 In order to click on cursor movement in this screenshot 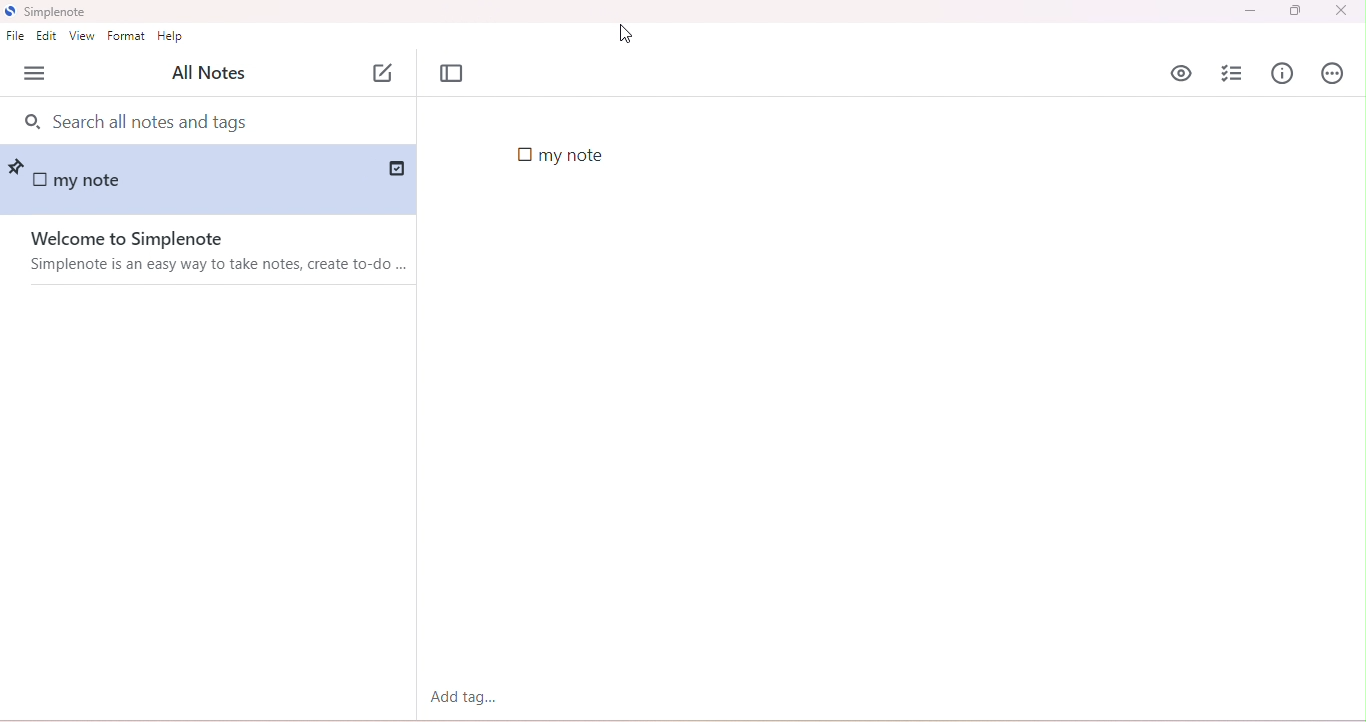, I will do `click(626, 32)`.